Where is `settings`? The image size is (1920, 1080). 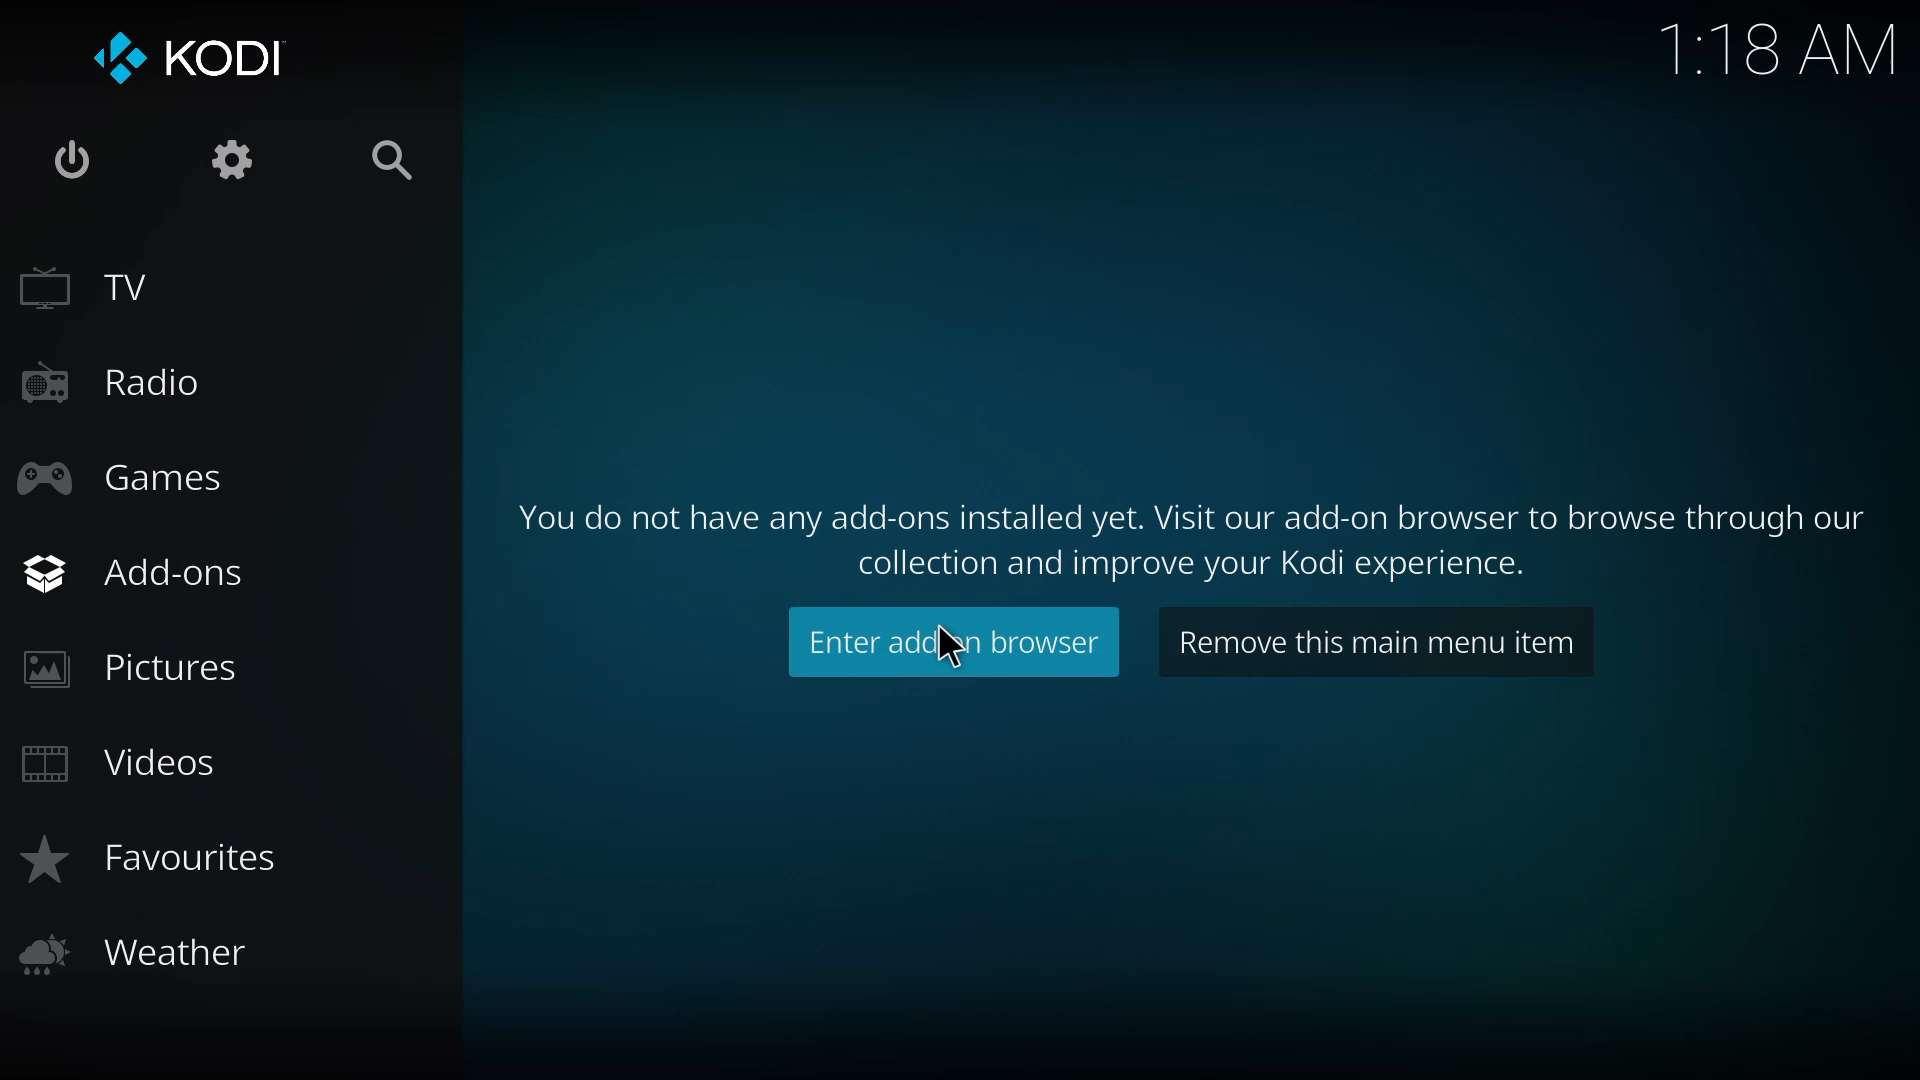
settings is located at coordinates (236, 170).